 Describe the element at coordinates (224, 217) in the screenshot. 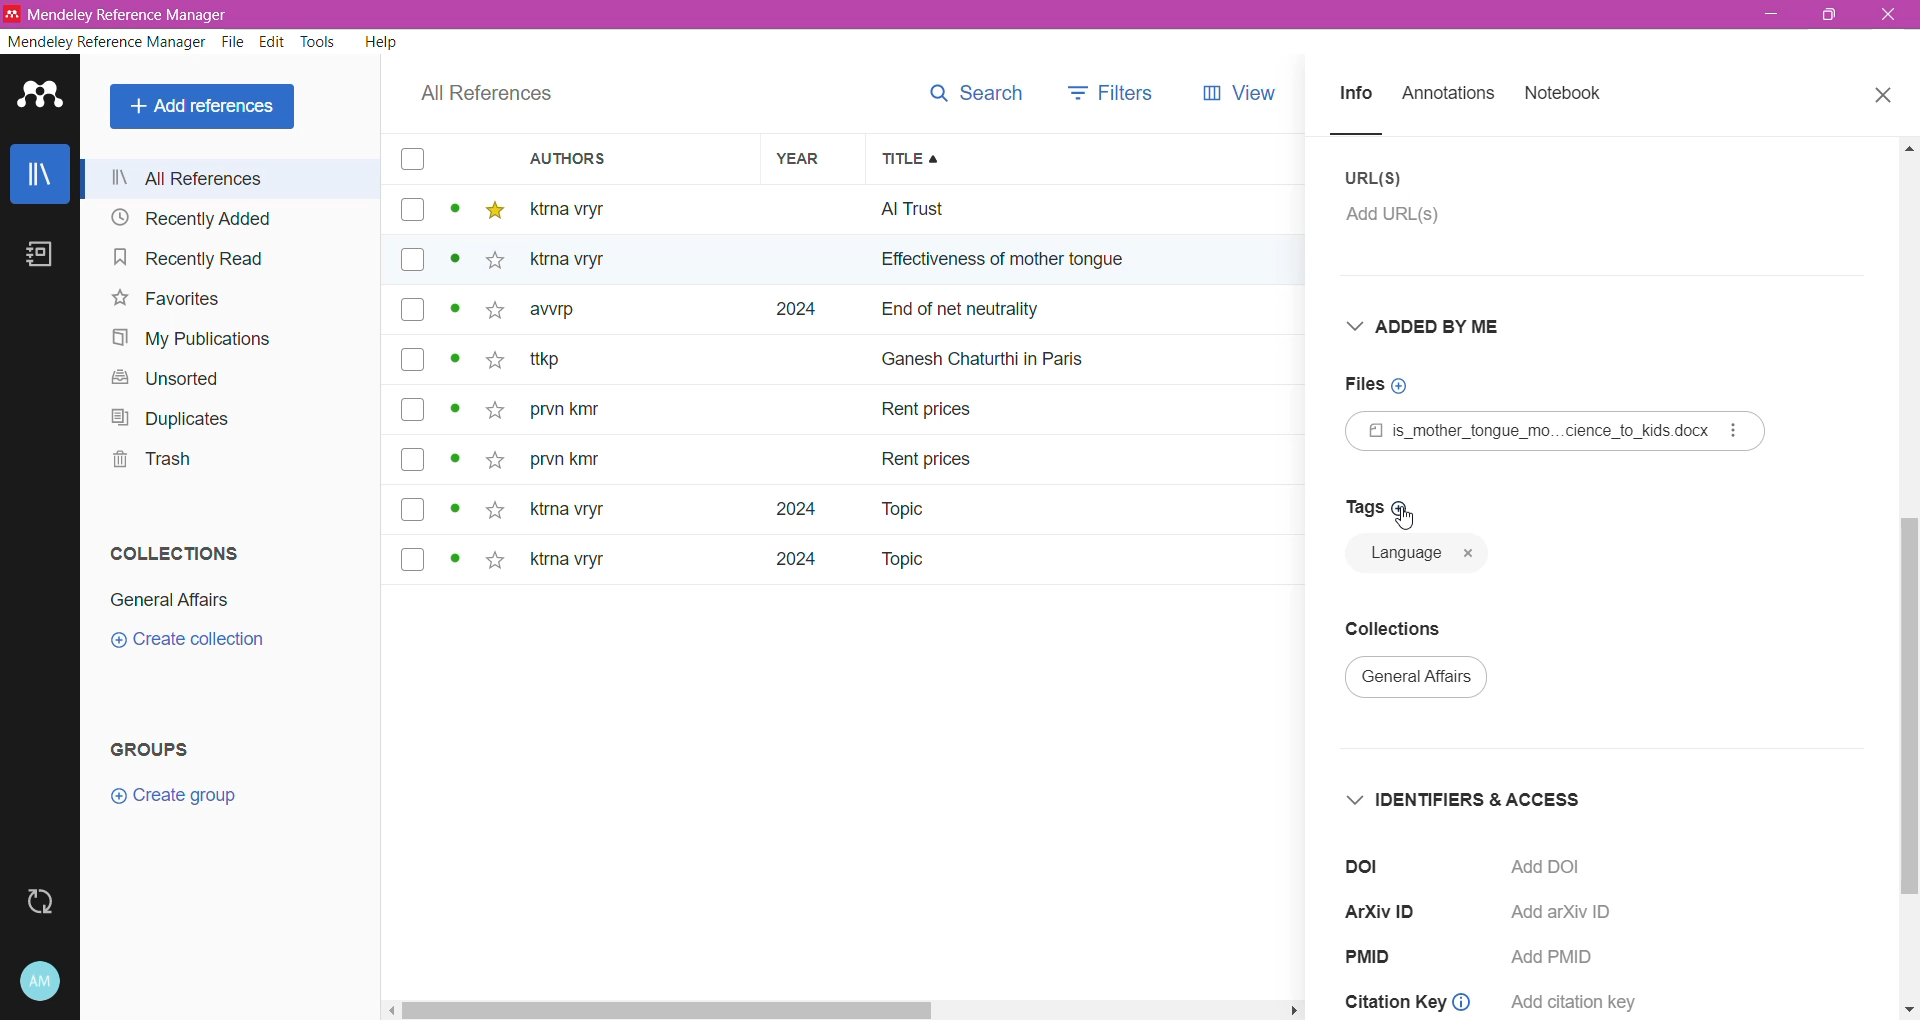

I see `Recently Added` at that location.